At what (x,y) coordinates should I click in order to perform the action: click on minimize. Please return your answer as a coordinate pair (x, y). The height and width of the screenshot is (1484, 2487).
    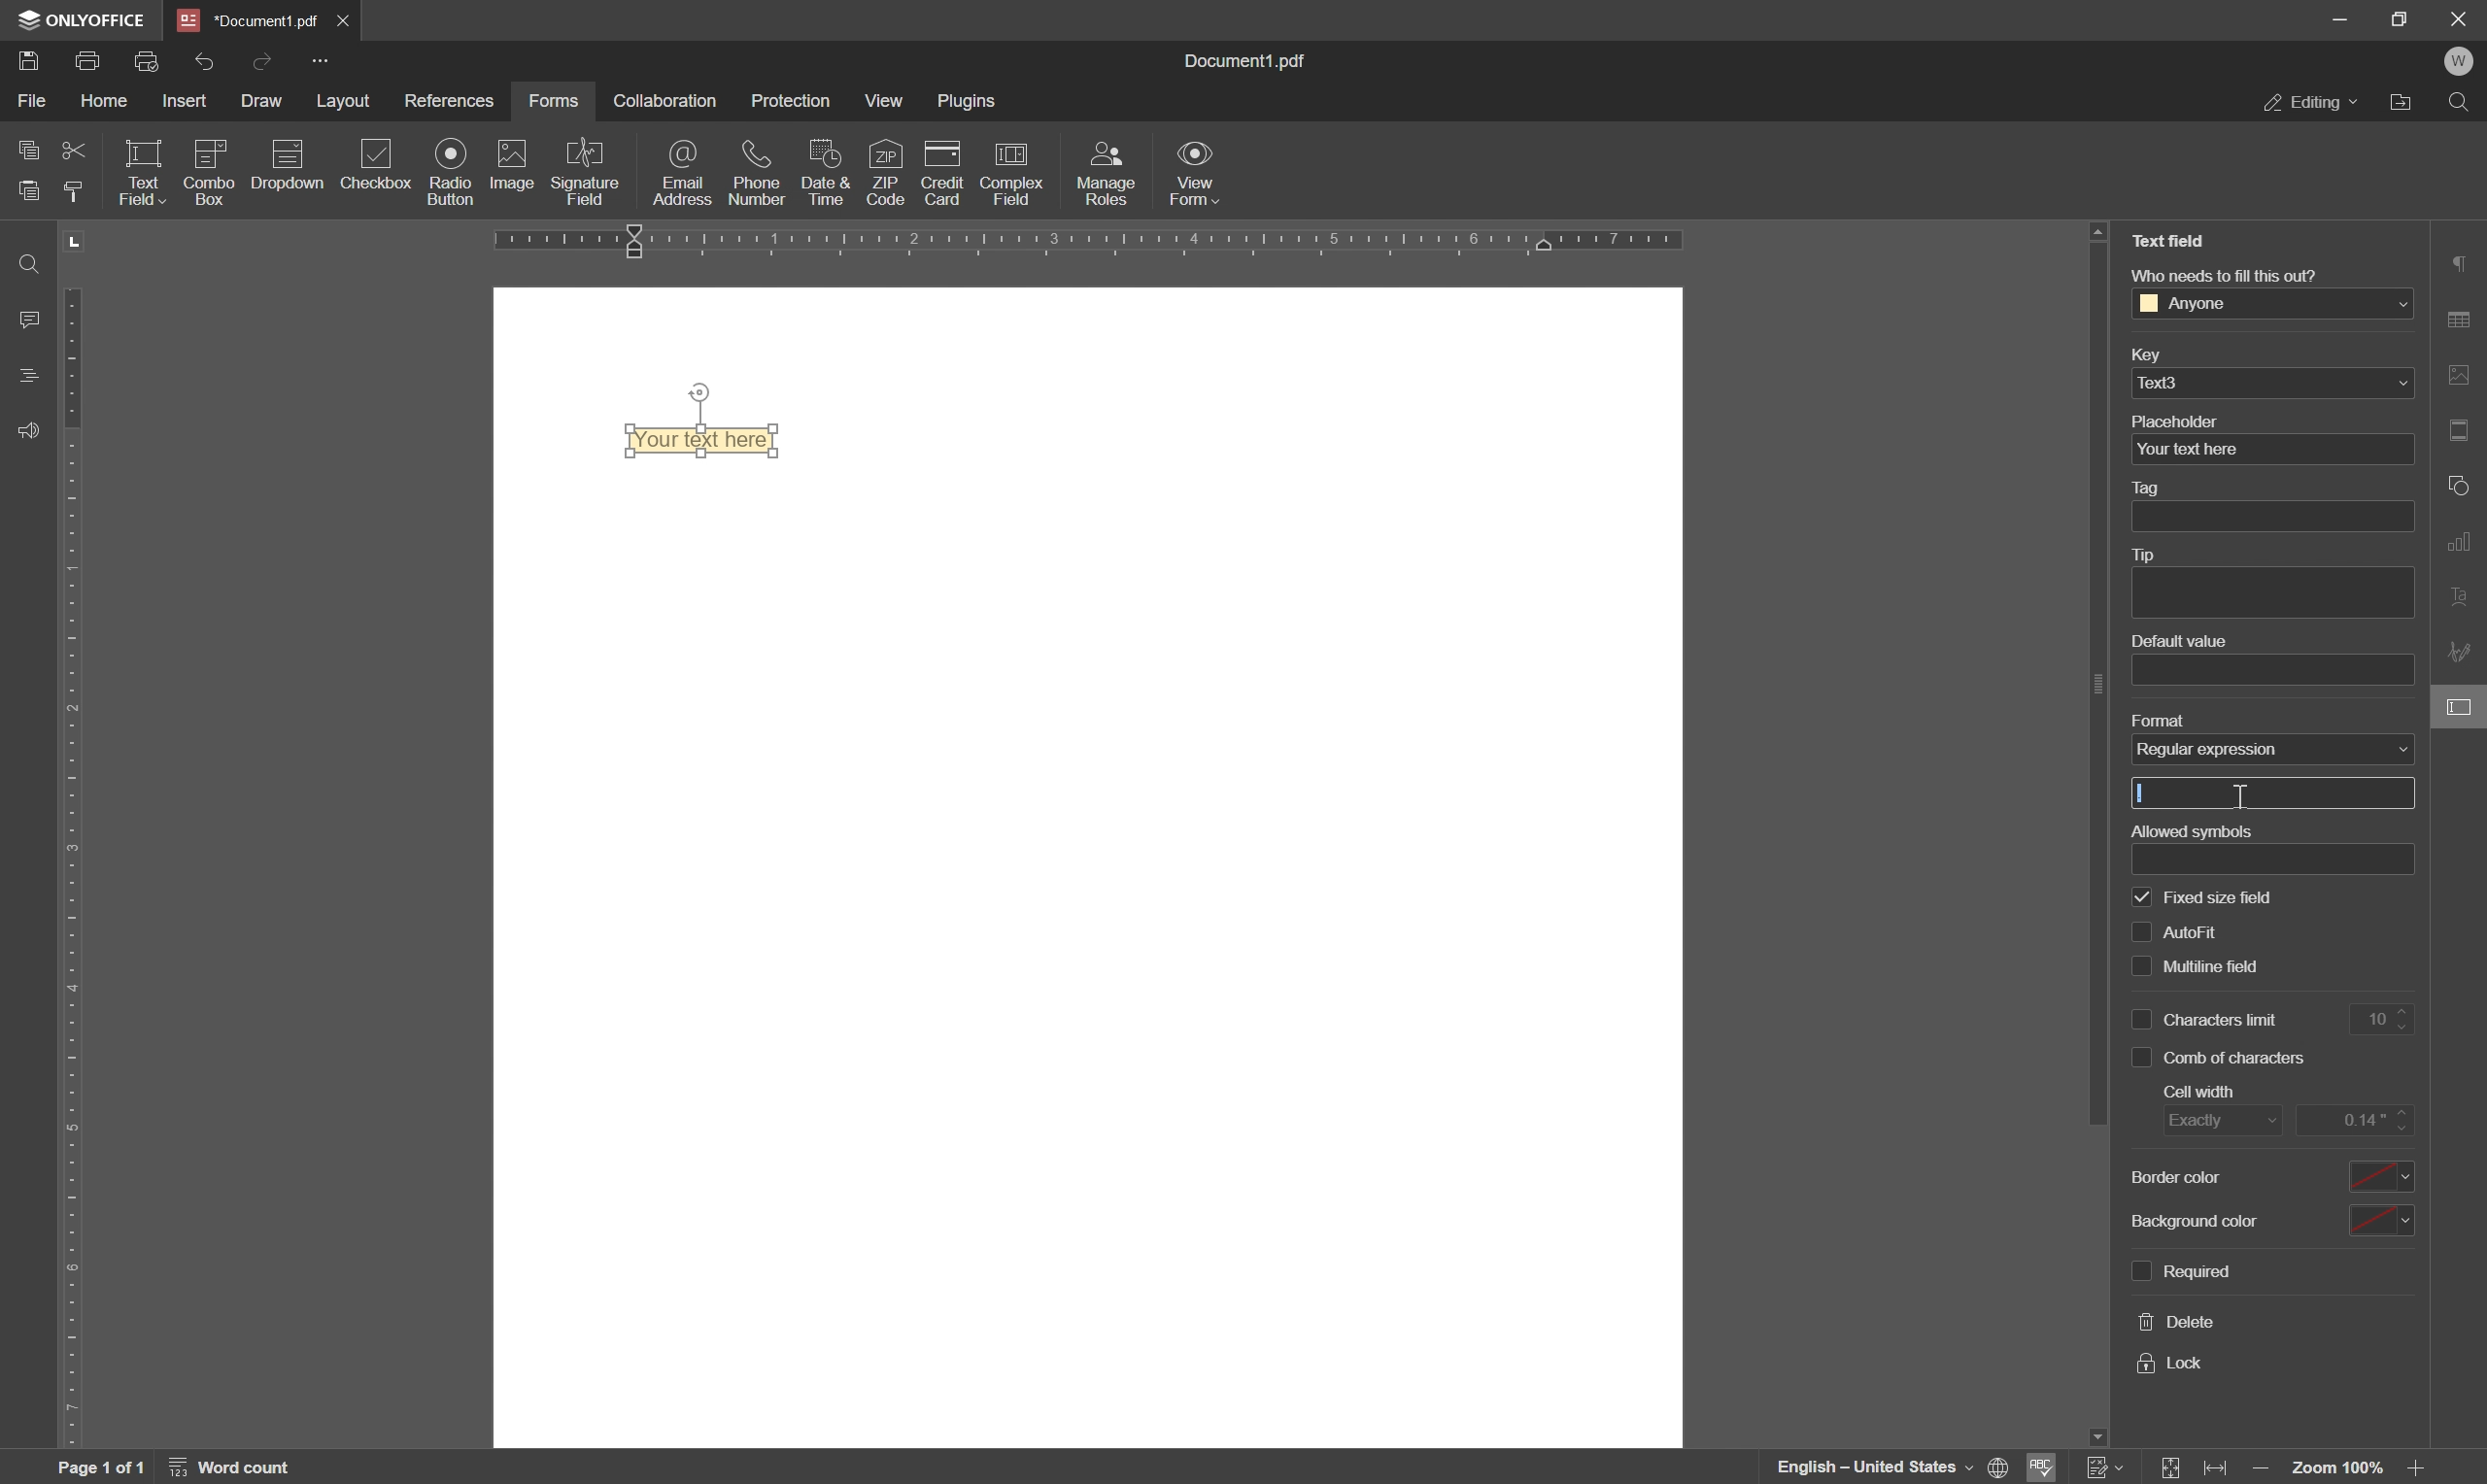
    Looking at the image, I should click on (2341, 21).